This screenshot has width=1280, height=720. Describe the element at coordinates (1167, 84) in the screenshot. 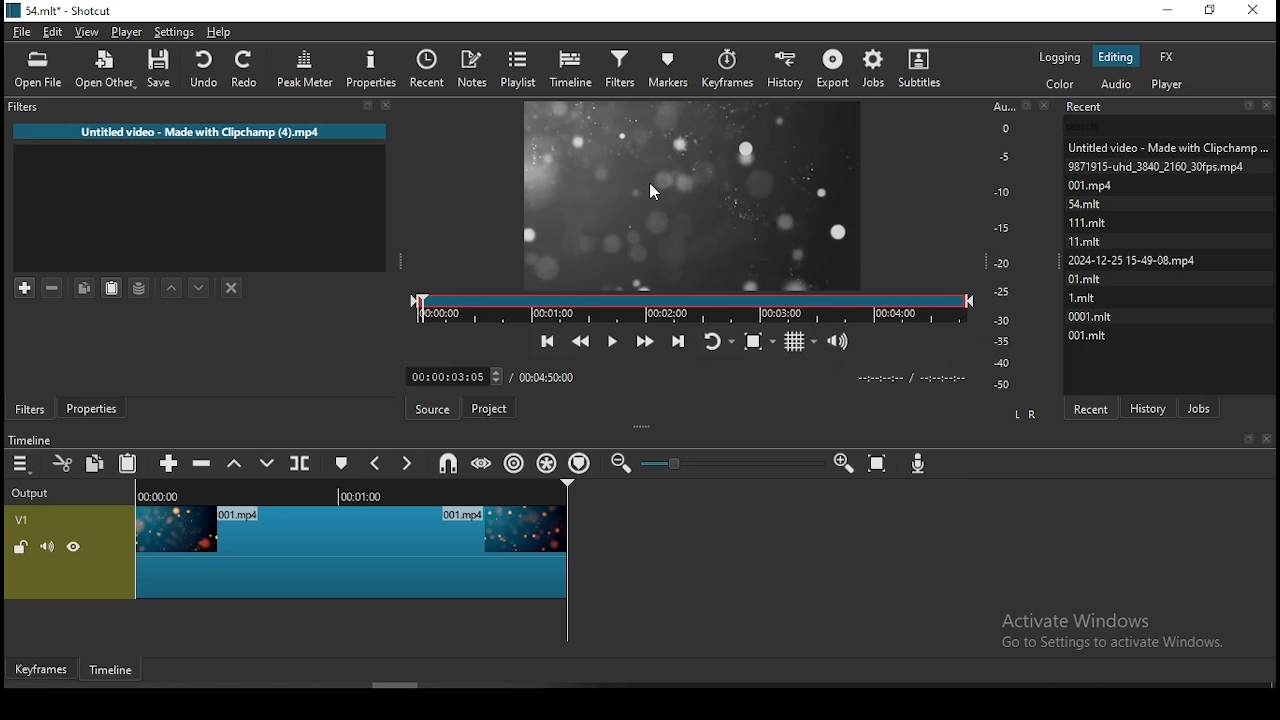

I see `player` at that location.